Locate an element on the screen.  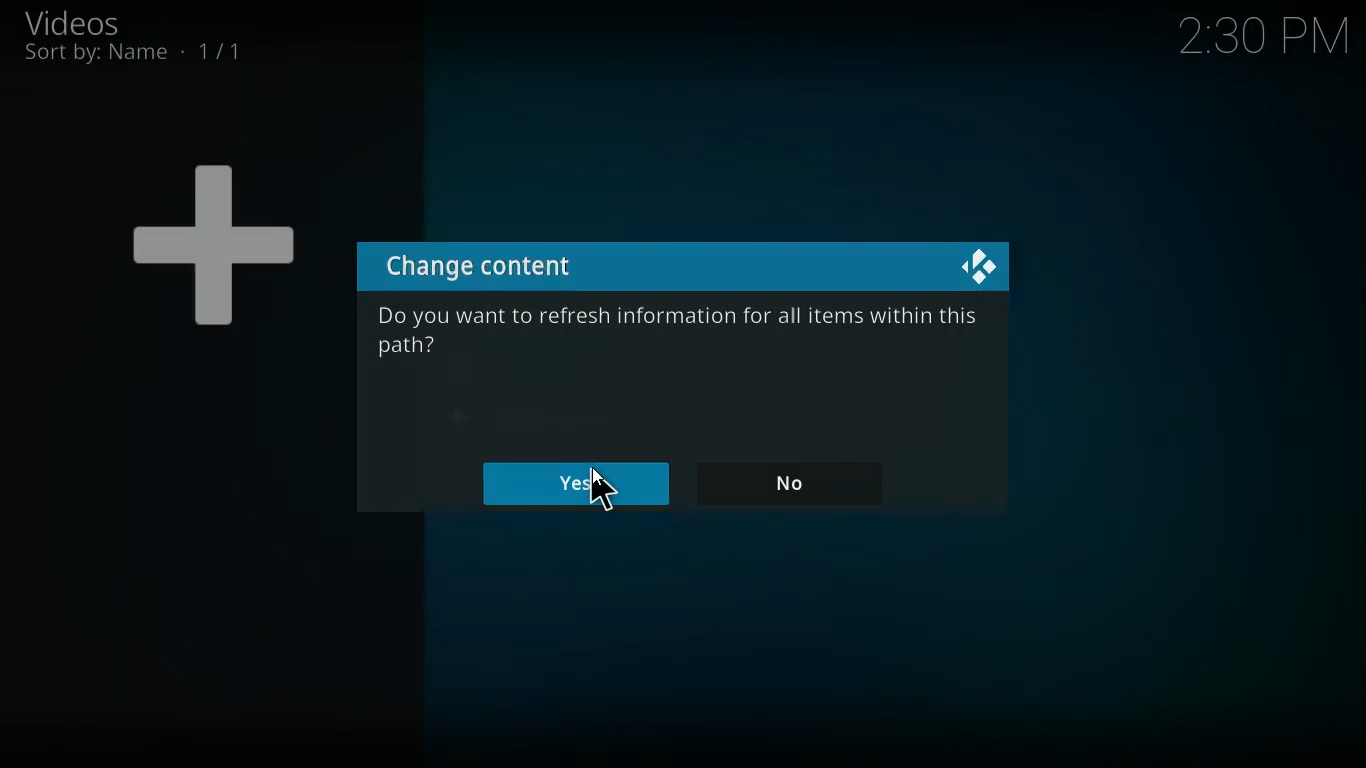
cursor is located at coordinates (598, 486).